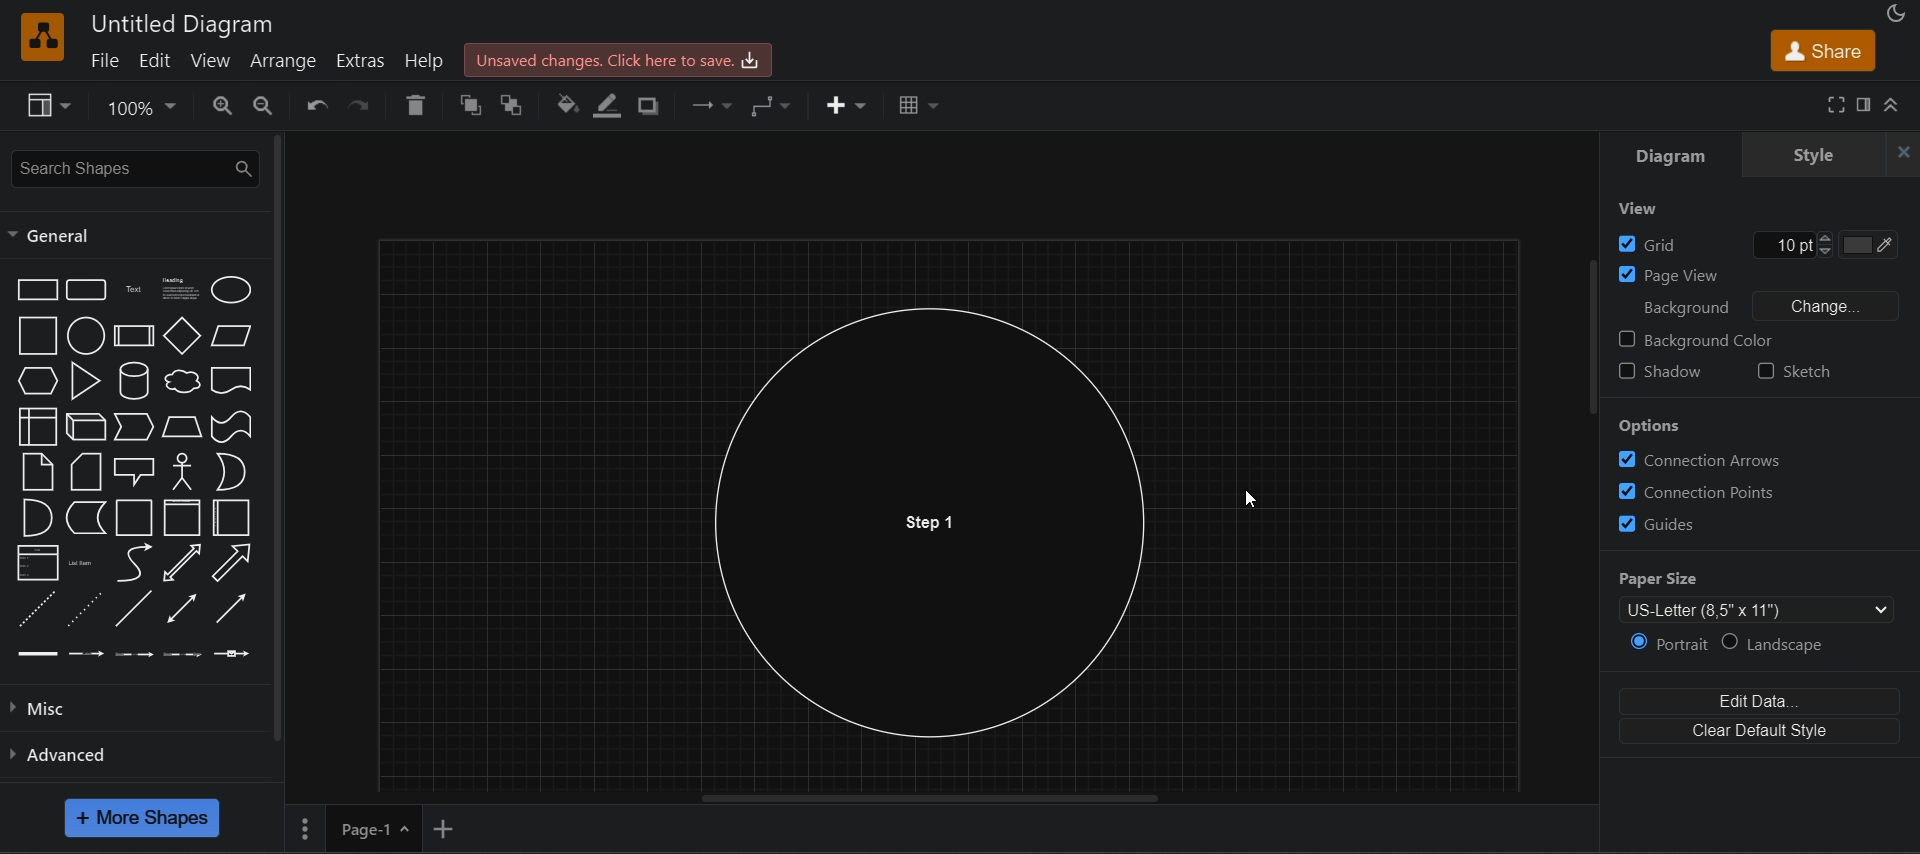 The height and width of the screenshot is (854, 1920). What do you see at coordinates (137, 381) in the screenshot?
I see `cylinder` at bounding box center [137, 381].